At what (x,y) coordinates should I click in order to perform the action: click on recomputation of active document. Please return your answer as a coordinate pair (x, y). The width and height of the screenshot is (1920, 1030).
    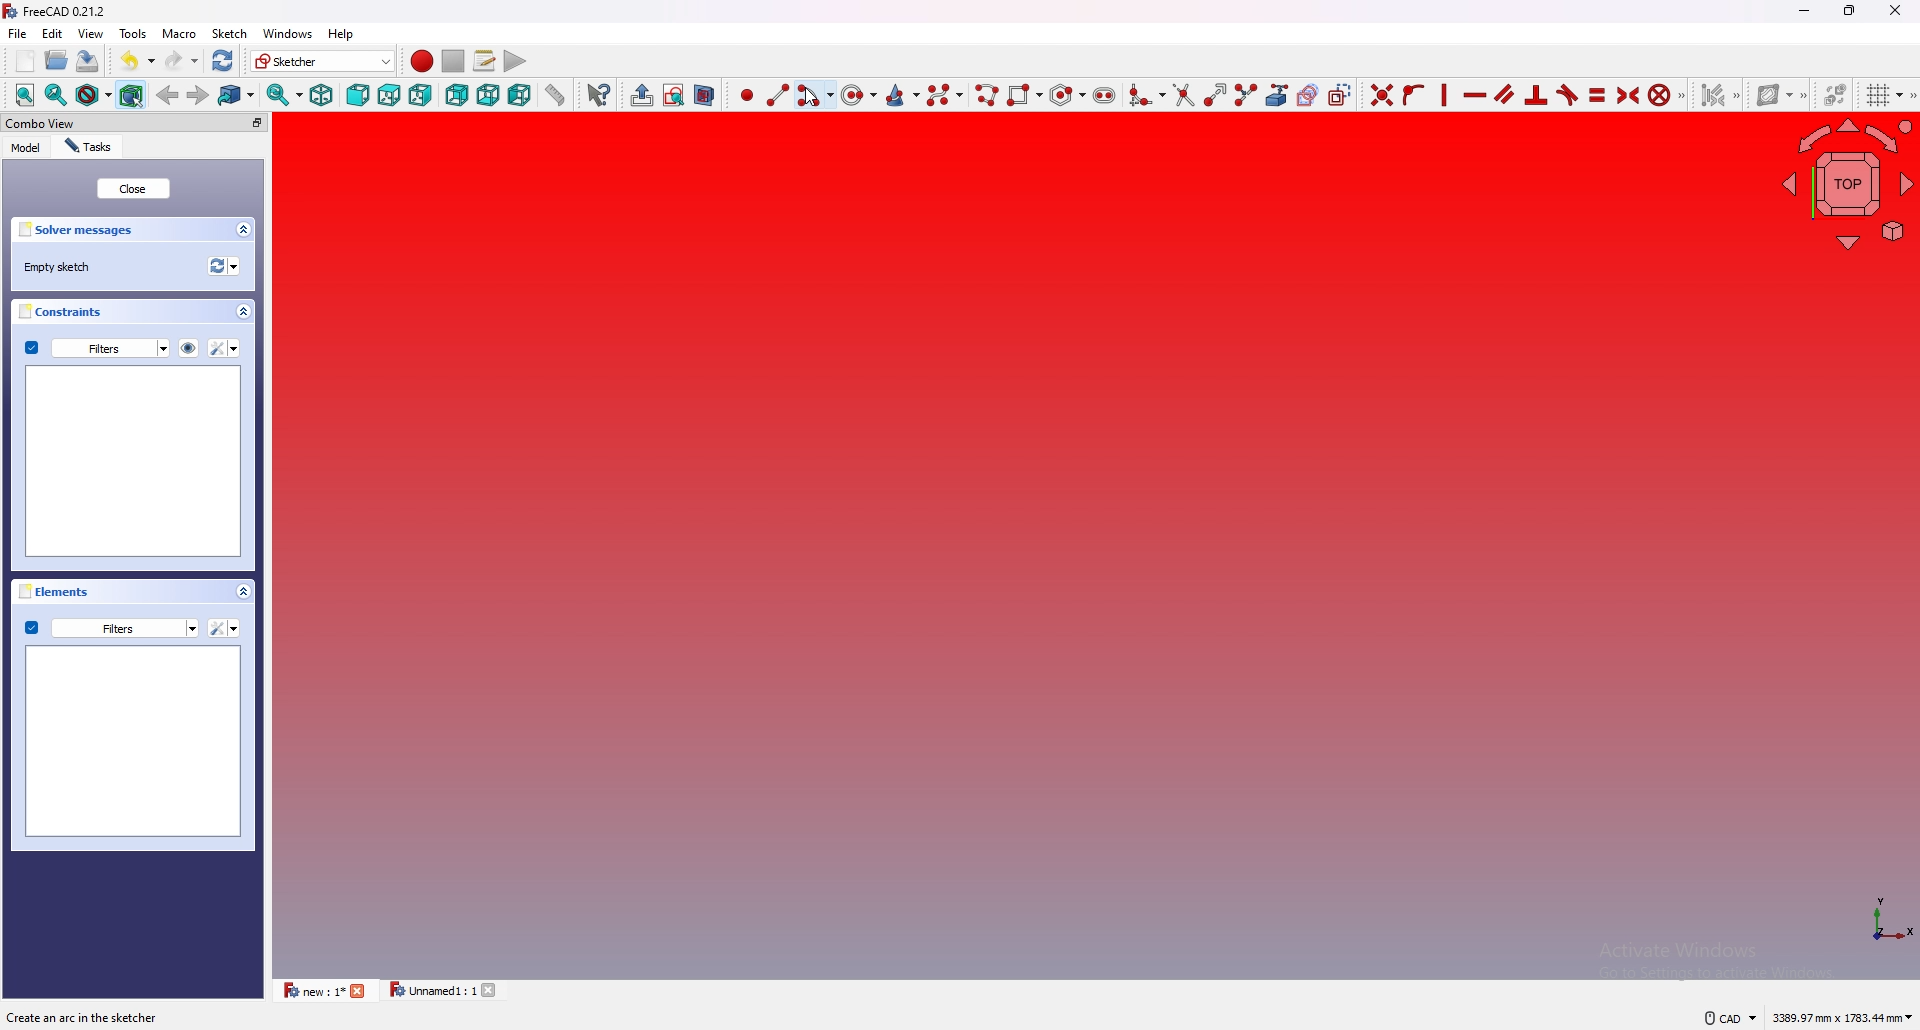
    Looking at the image, I should click on (224, 266).